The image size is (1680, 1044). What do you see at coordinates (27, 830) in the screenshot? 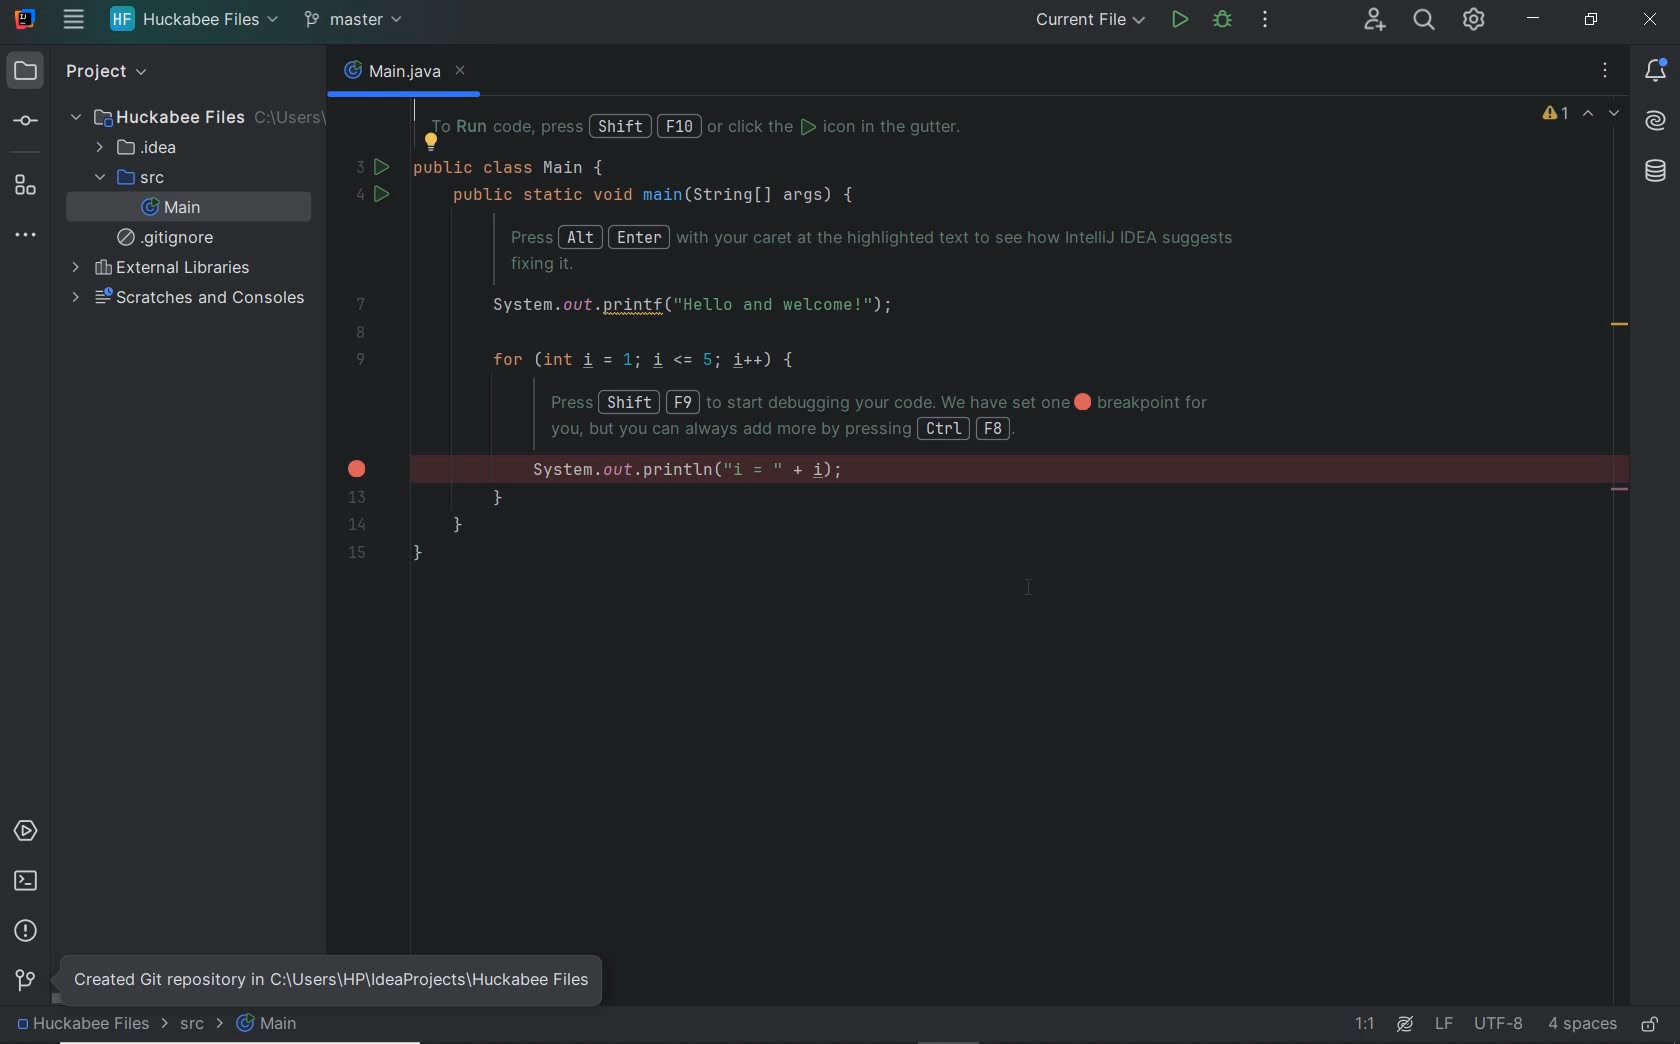
I see `services` at bounding box center [27, 830].